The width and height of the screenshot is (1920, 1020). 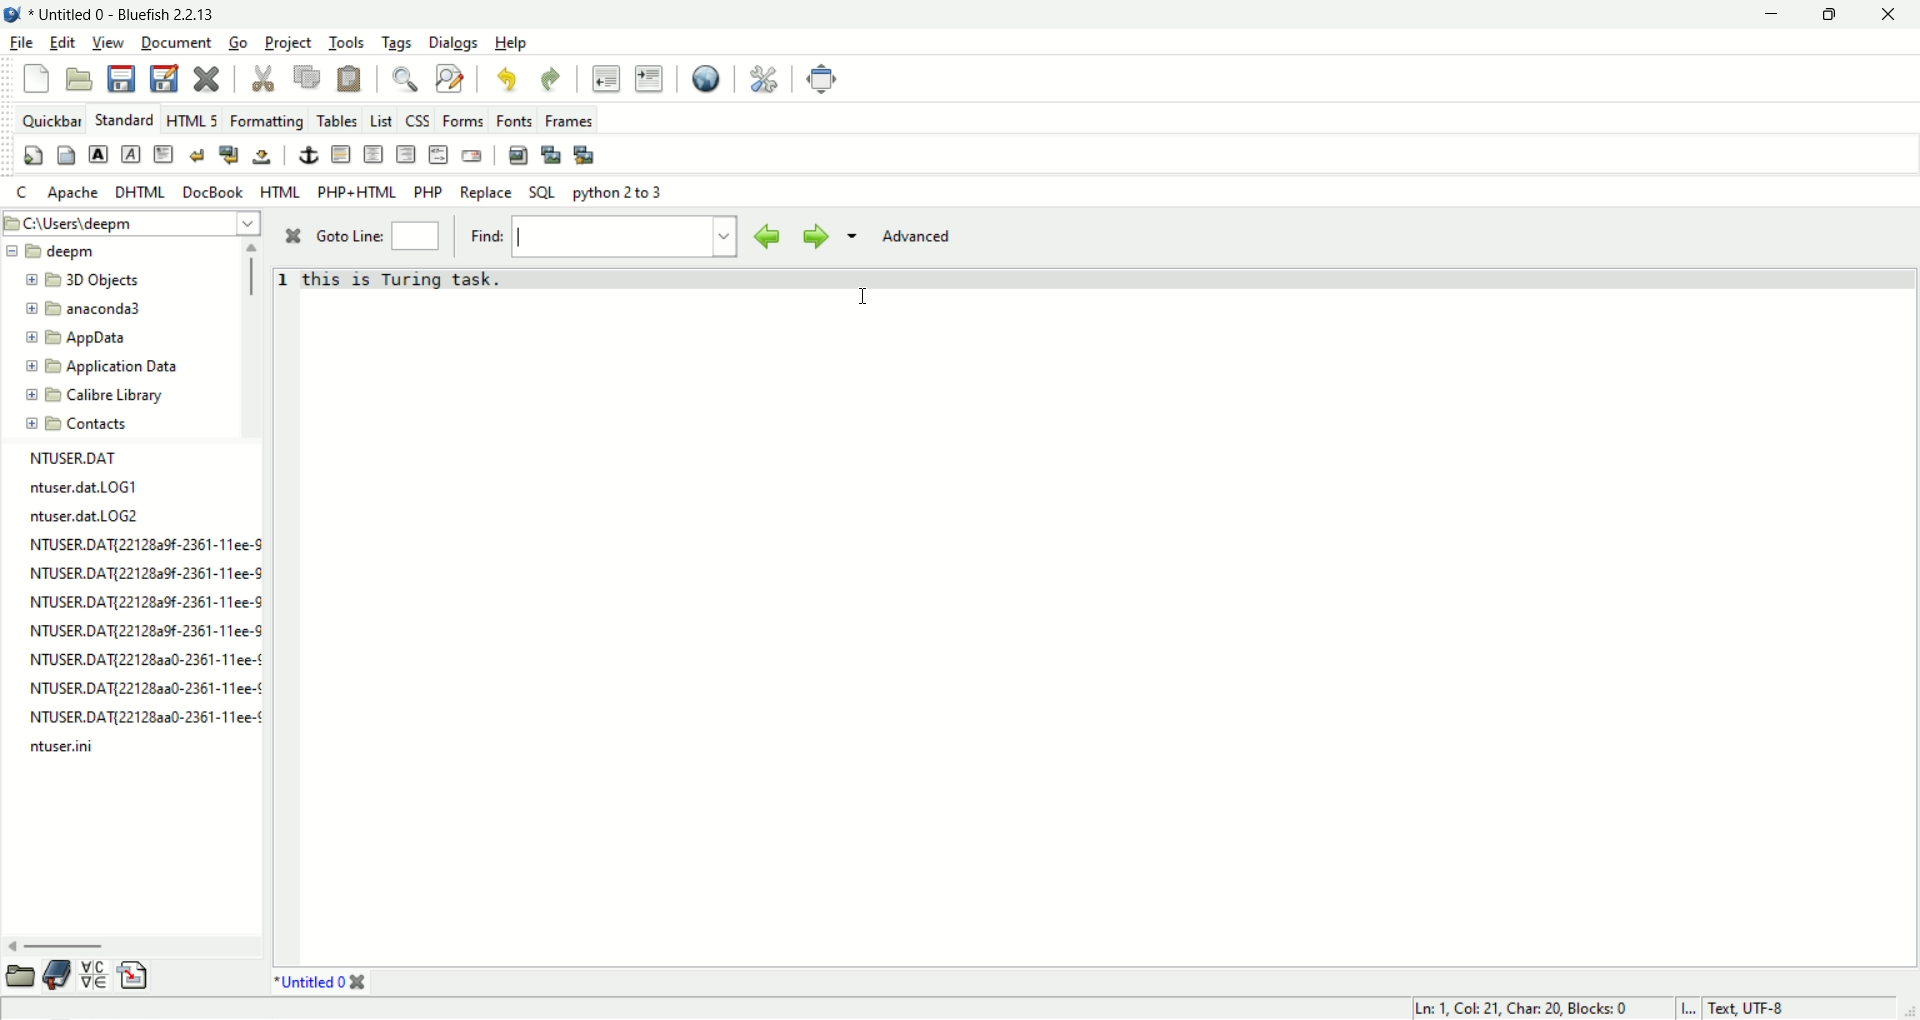 I want to click on find and replace, so click(x=450, y=79).